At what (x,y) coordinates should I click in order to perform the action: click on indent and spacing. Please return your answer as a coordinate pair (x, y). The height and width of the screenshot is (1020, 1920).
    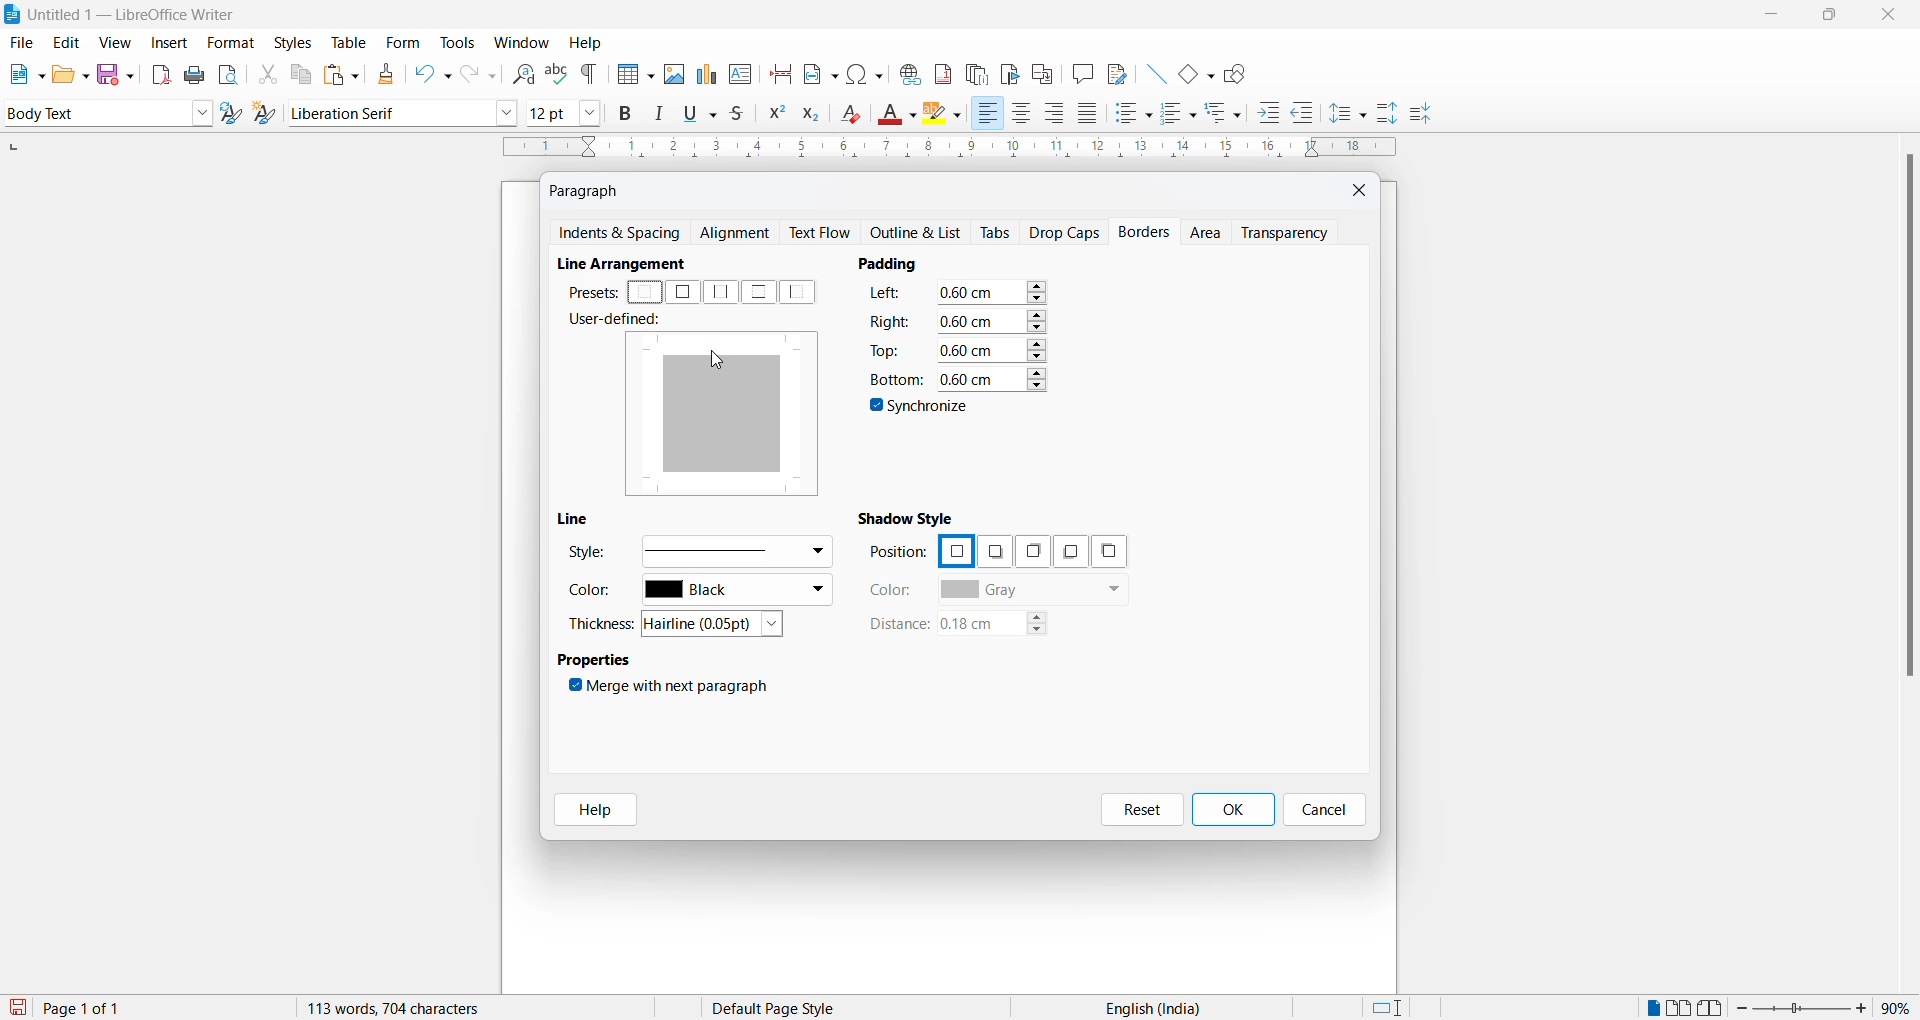
    Looking at the image, I should click on (621, 234).